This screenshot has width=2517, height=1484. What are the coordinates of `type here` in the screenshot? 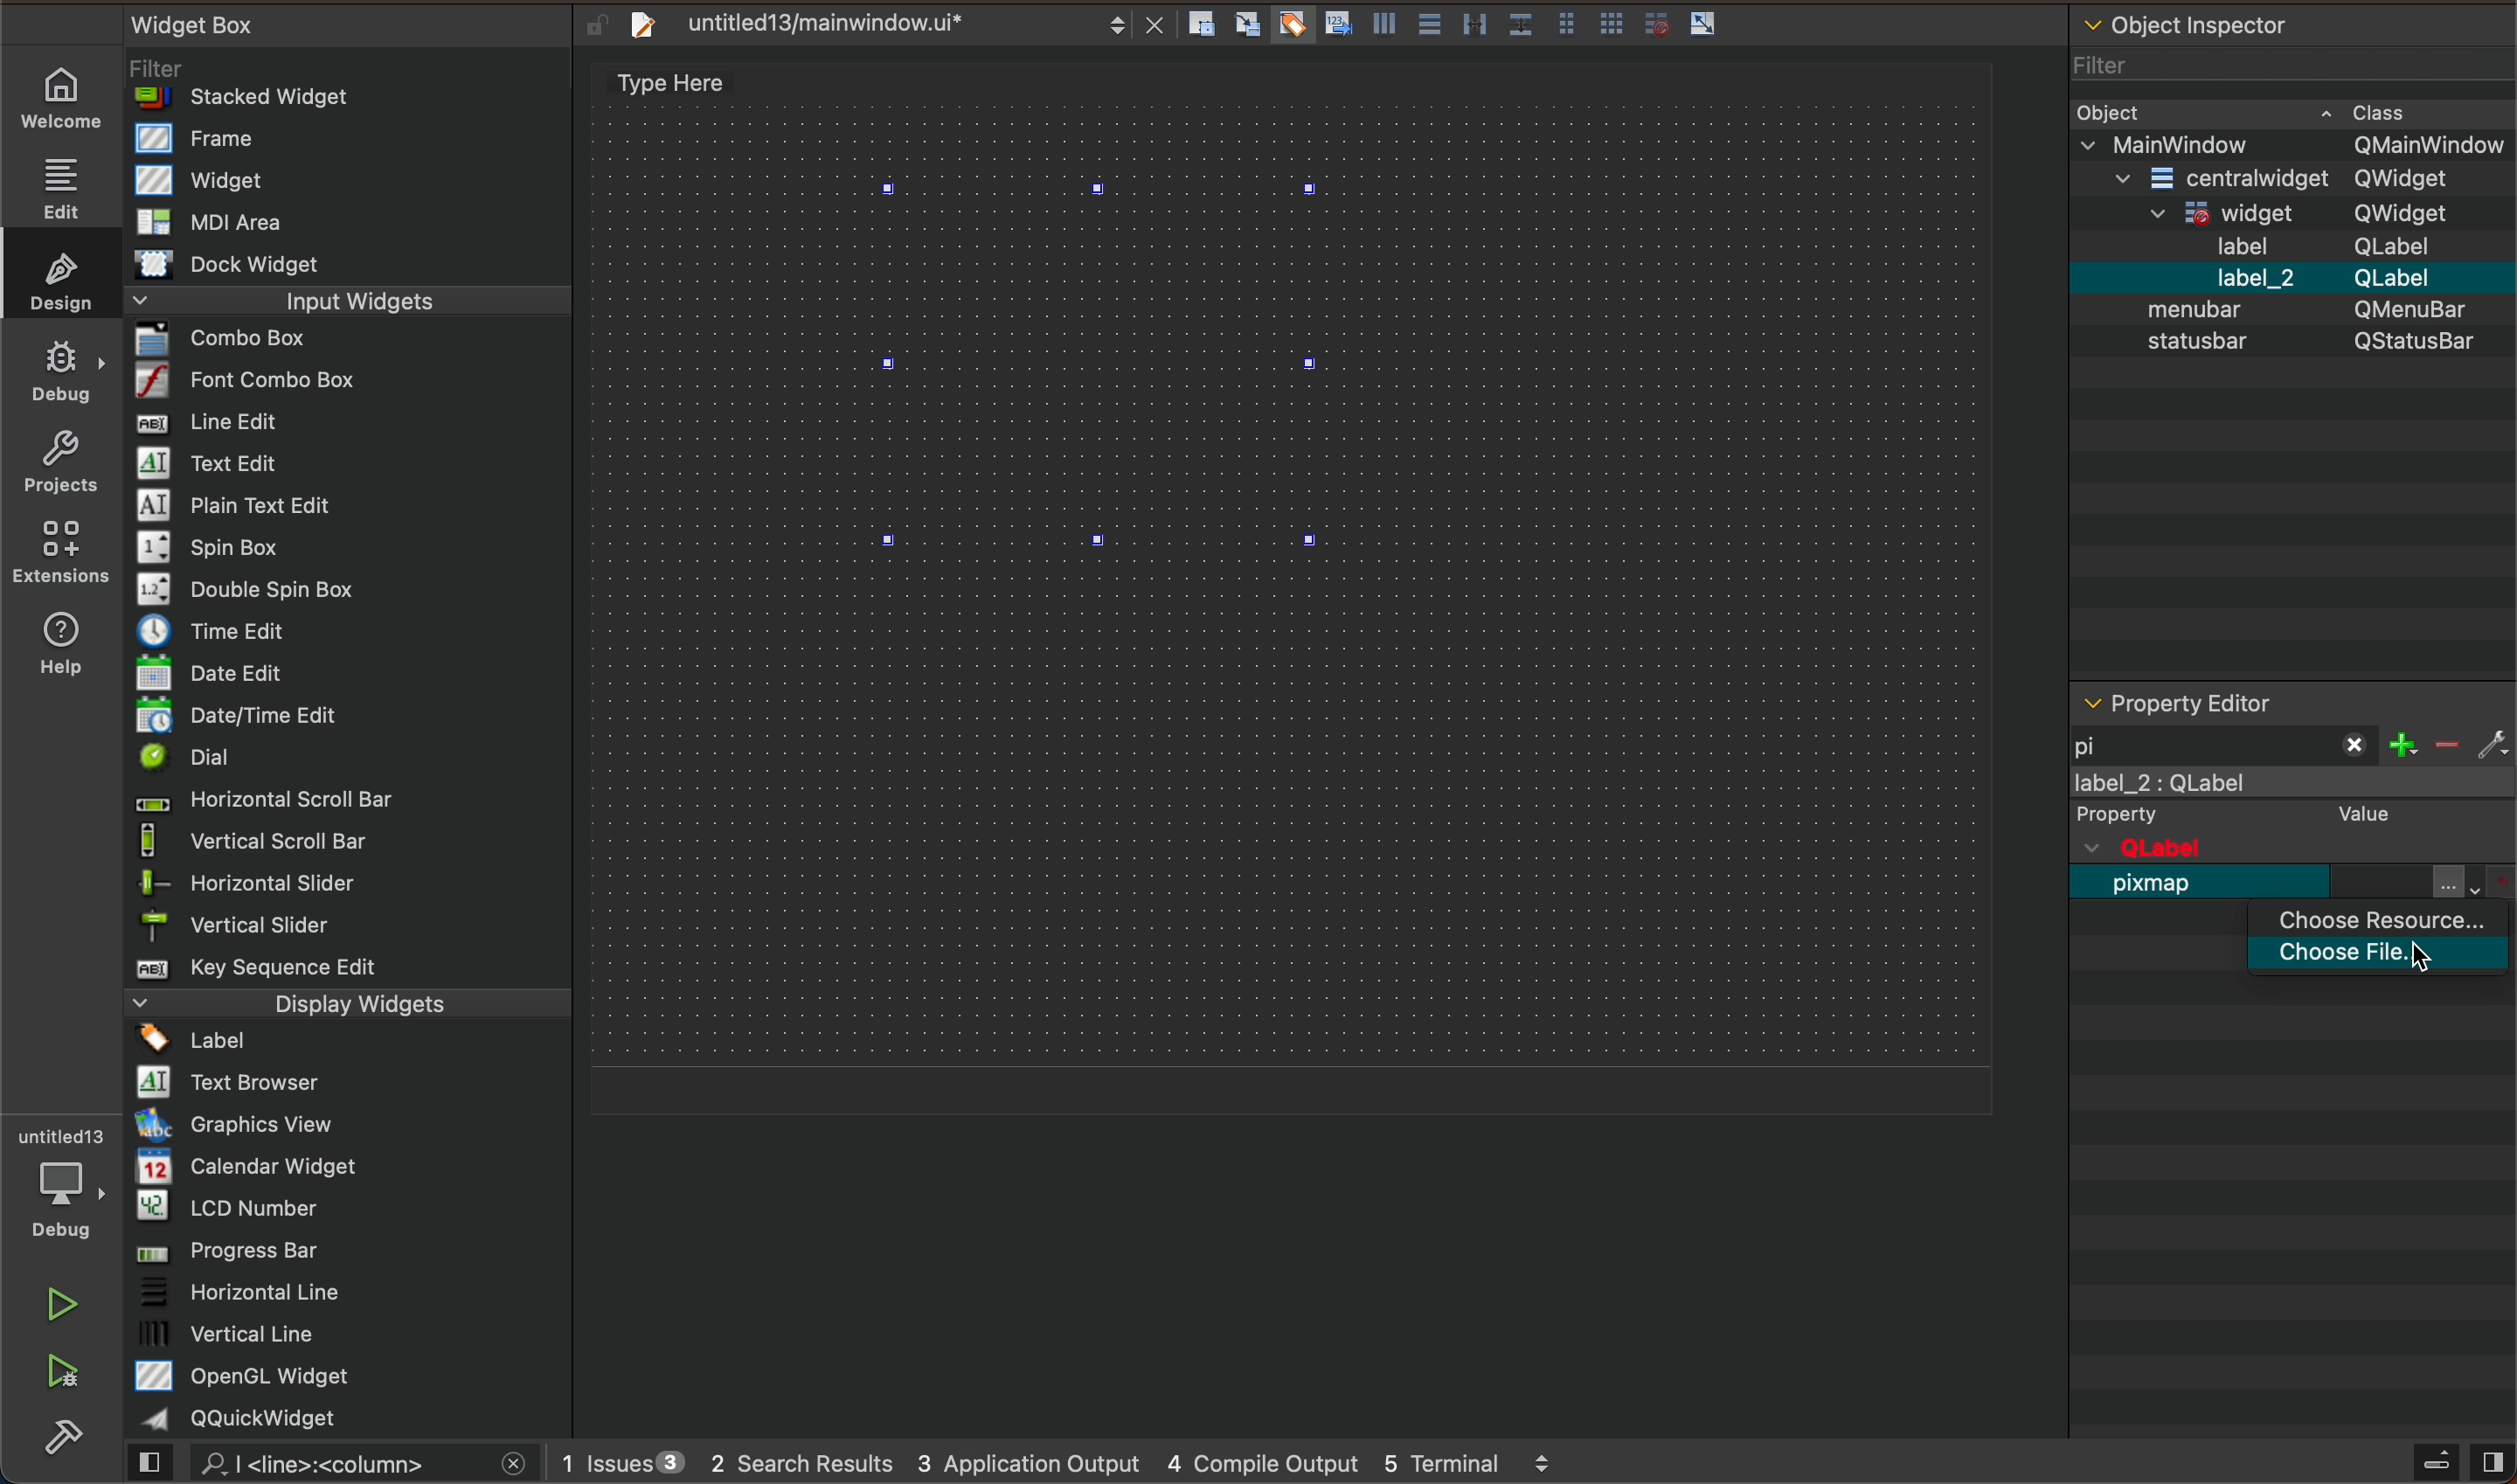 It's located at (682, 85).